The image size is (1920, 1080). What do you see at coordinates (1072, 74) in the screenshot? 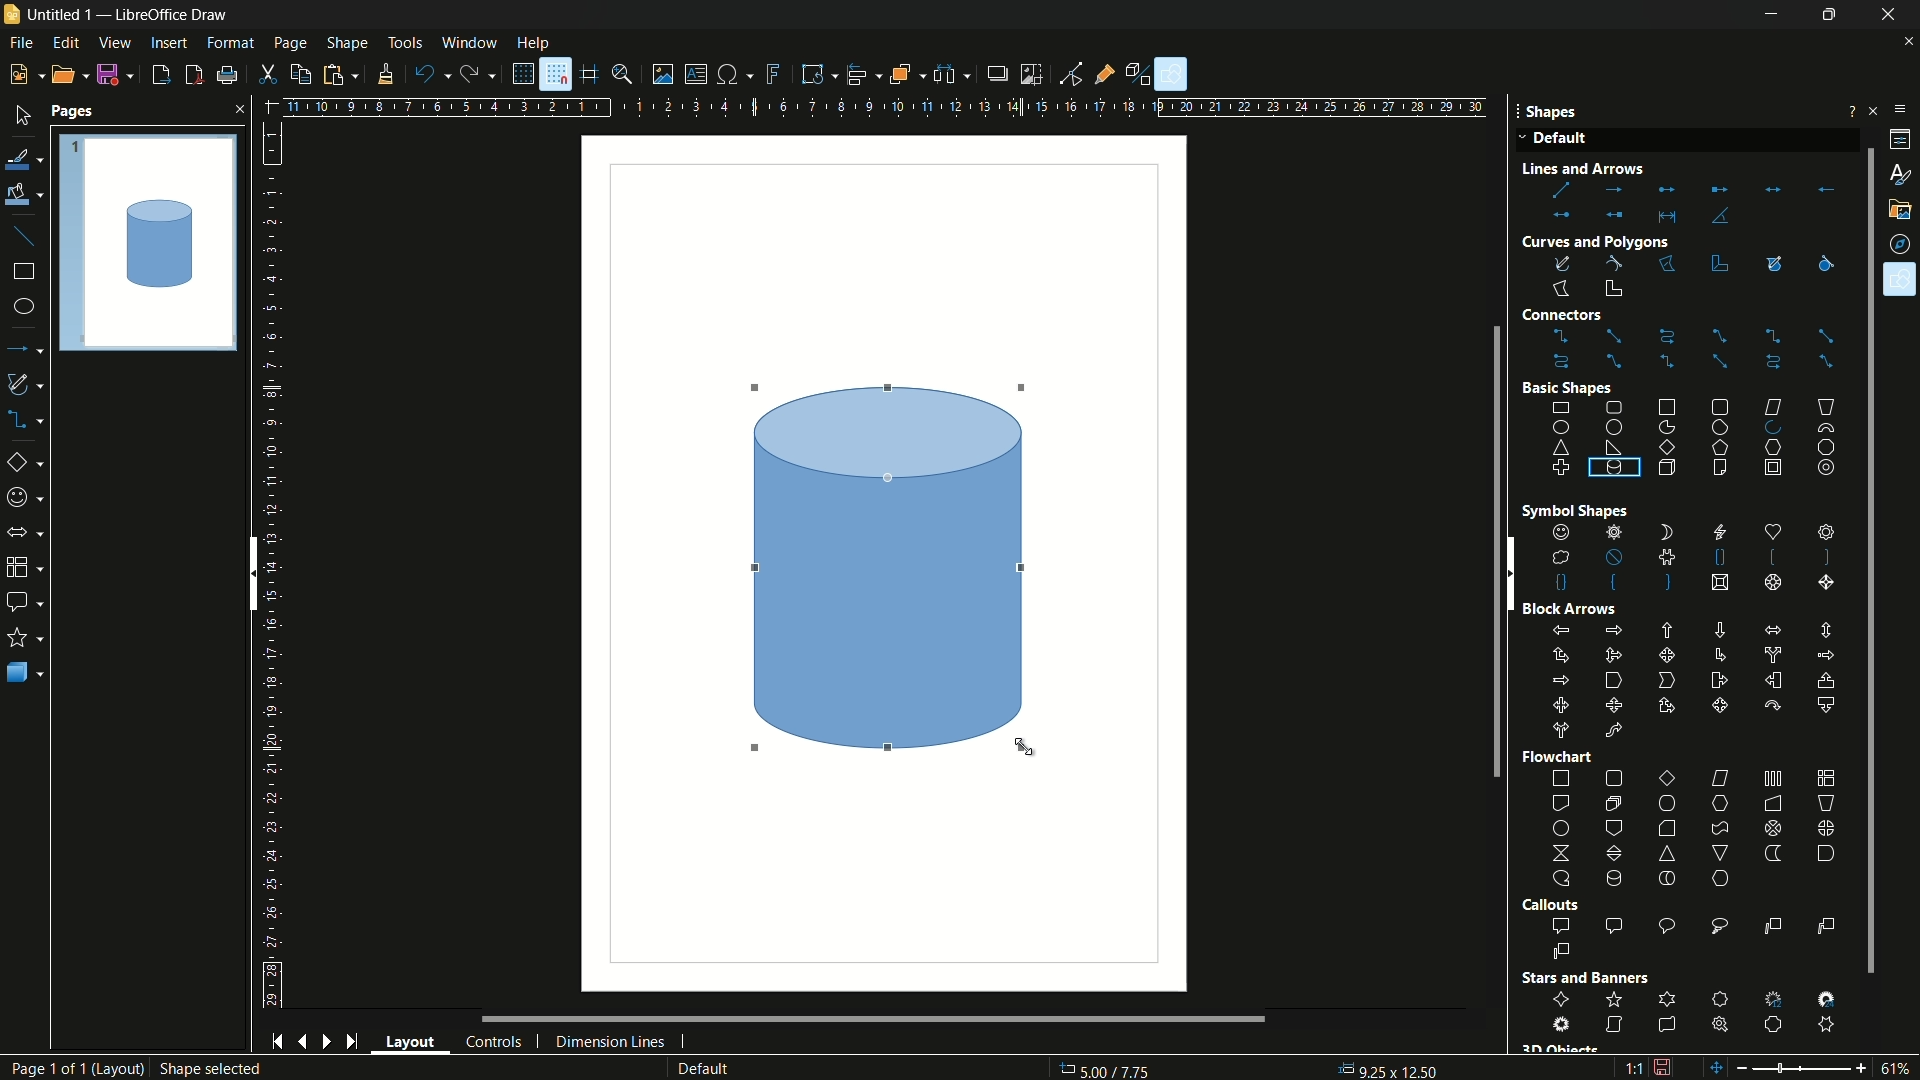
I see `toggle point edit mode` at bounding box center [1072, 74].